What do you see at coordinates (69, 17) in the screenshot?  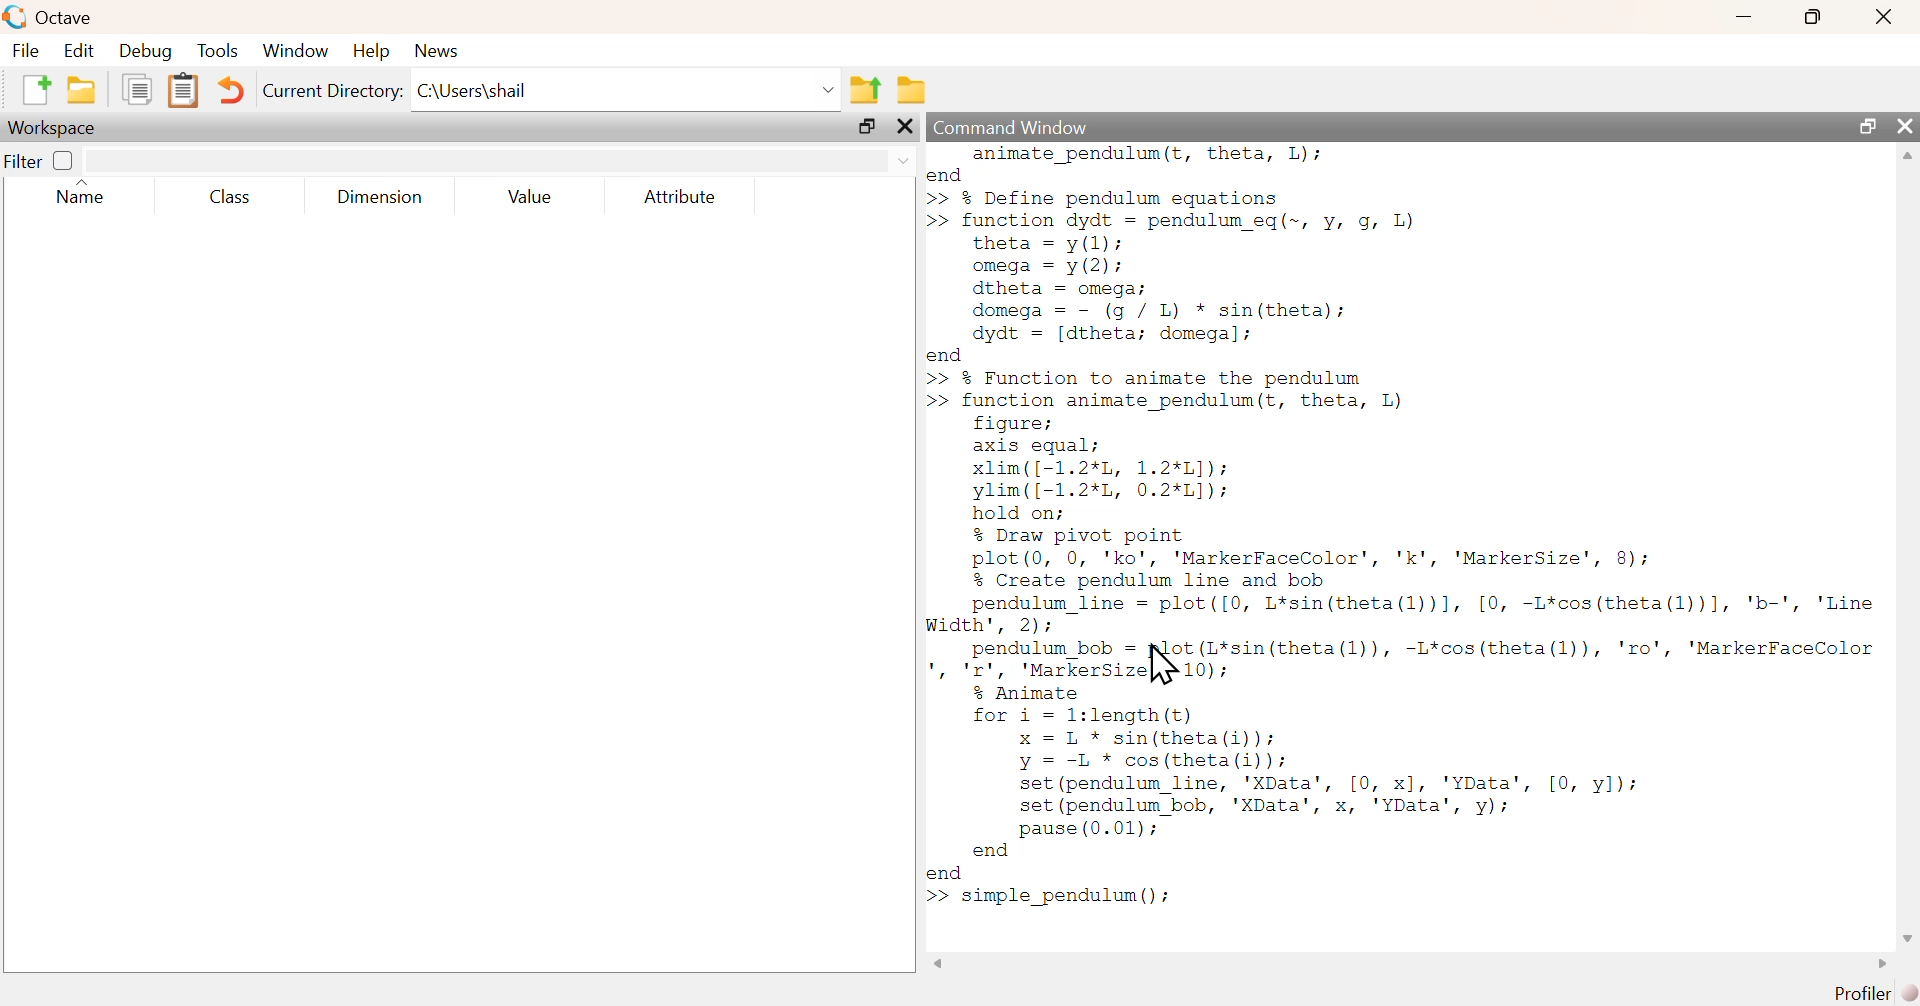 I see `Octave` at bounding box center [69, 17].